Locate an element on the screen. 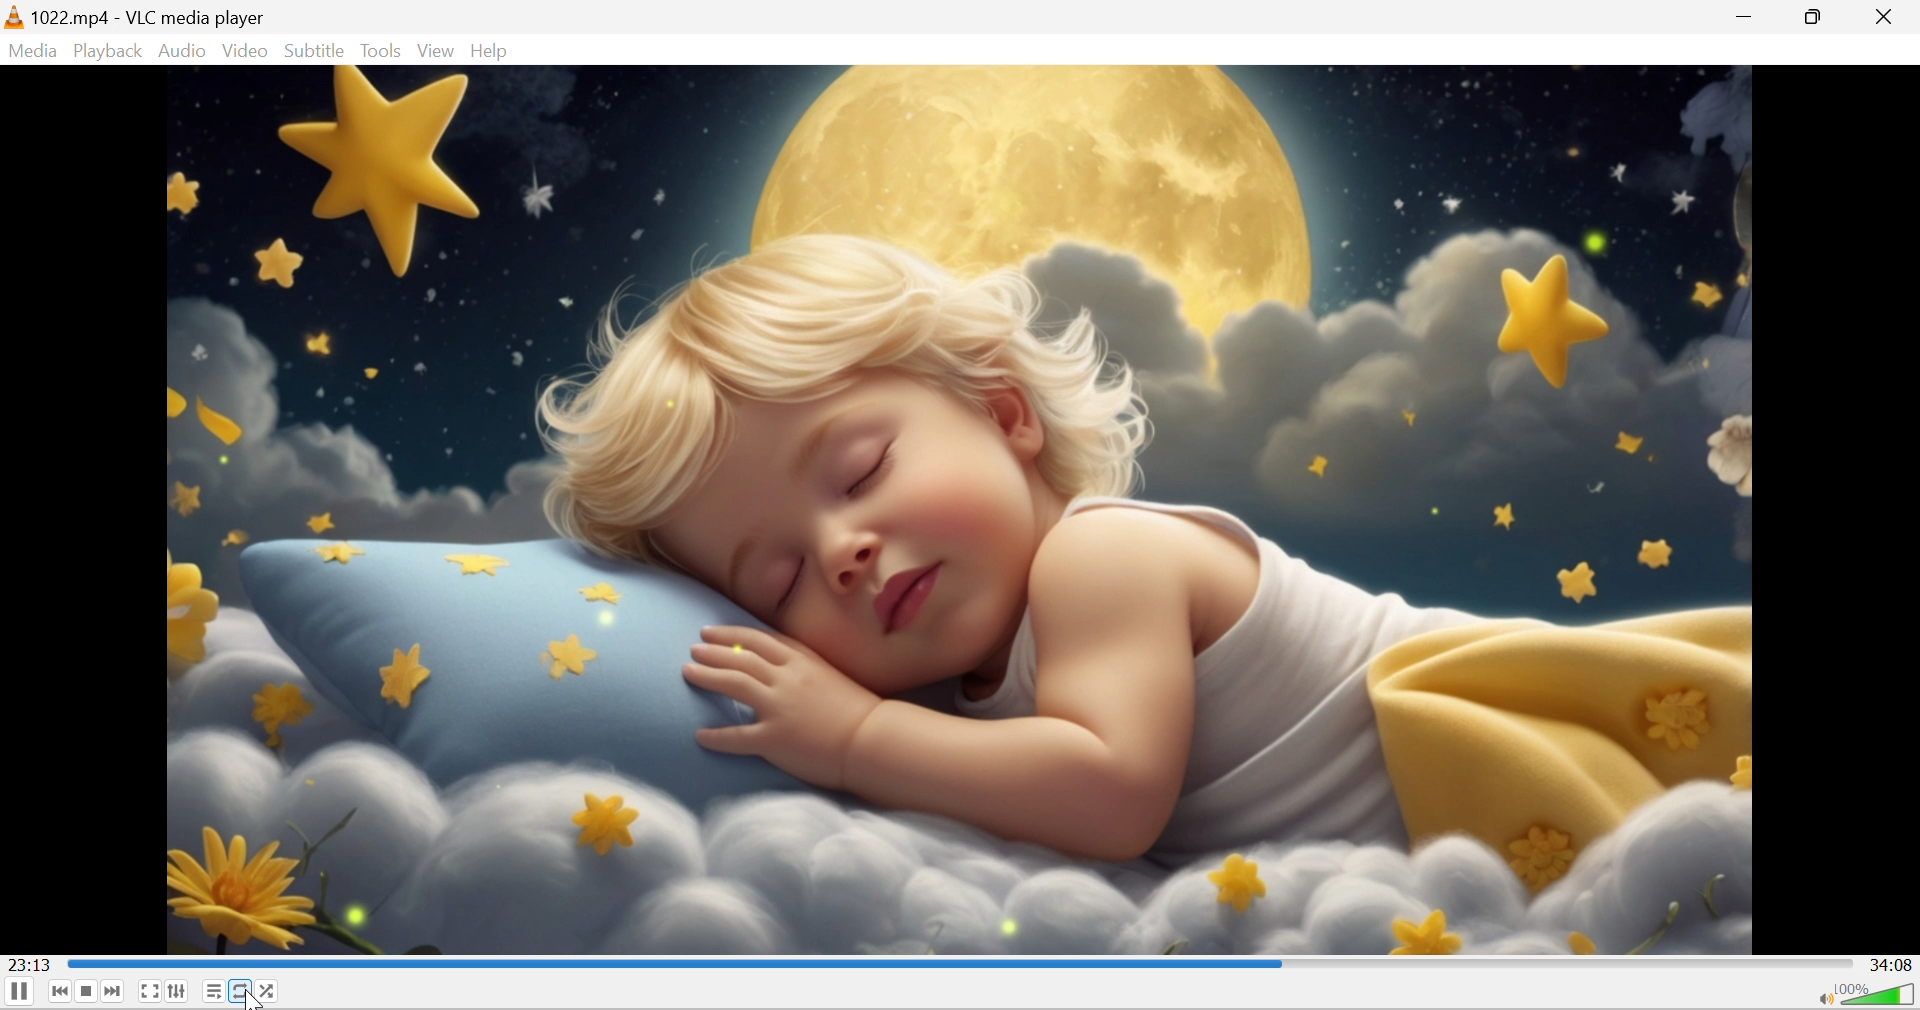 Image resolution: width=1920 pixels, height=1010 pixels. Restore down is located at coordinates (1813, 15).